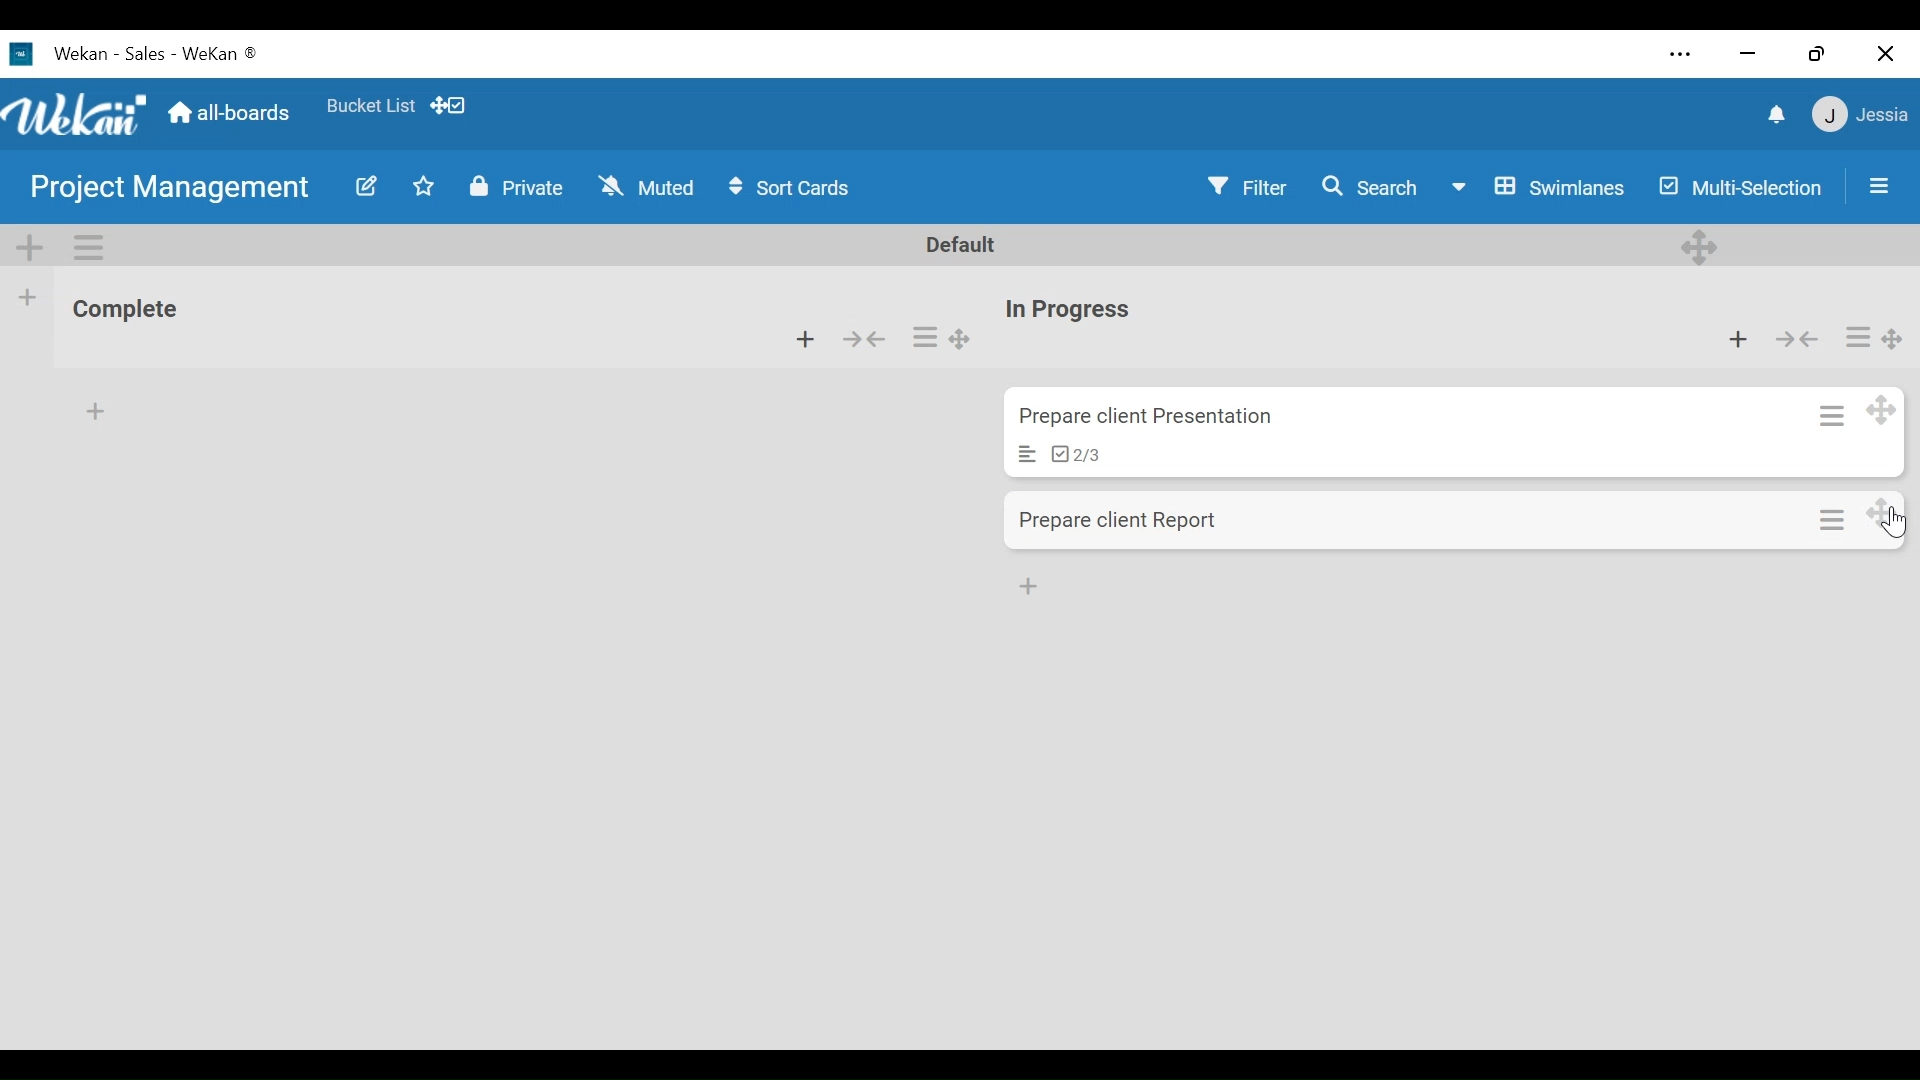 The width and height of the screenshot is (1920, 1080). What do you see at coordinates (1739, 190) in the screenshot?
I see `Multi-Selection` at bounding box center [1739, 190].